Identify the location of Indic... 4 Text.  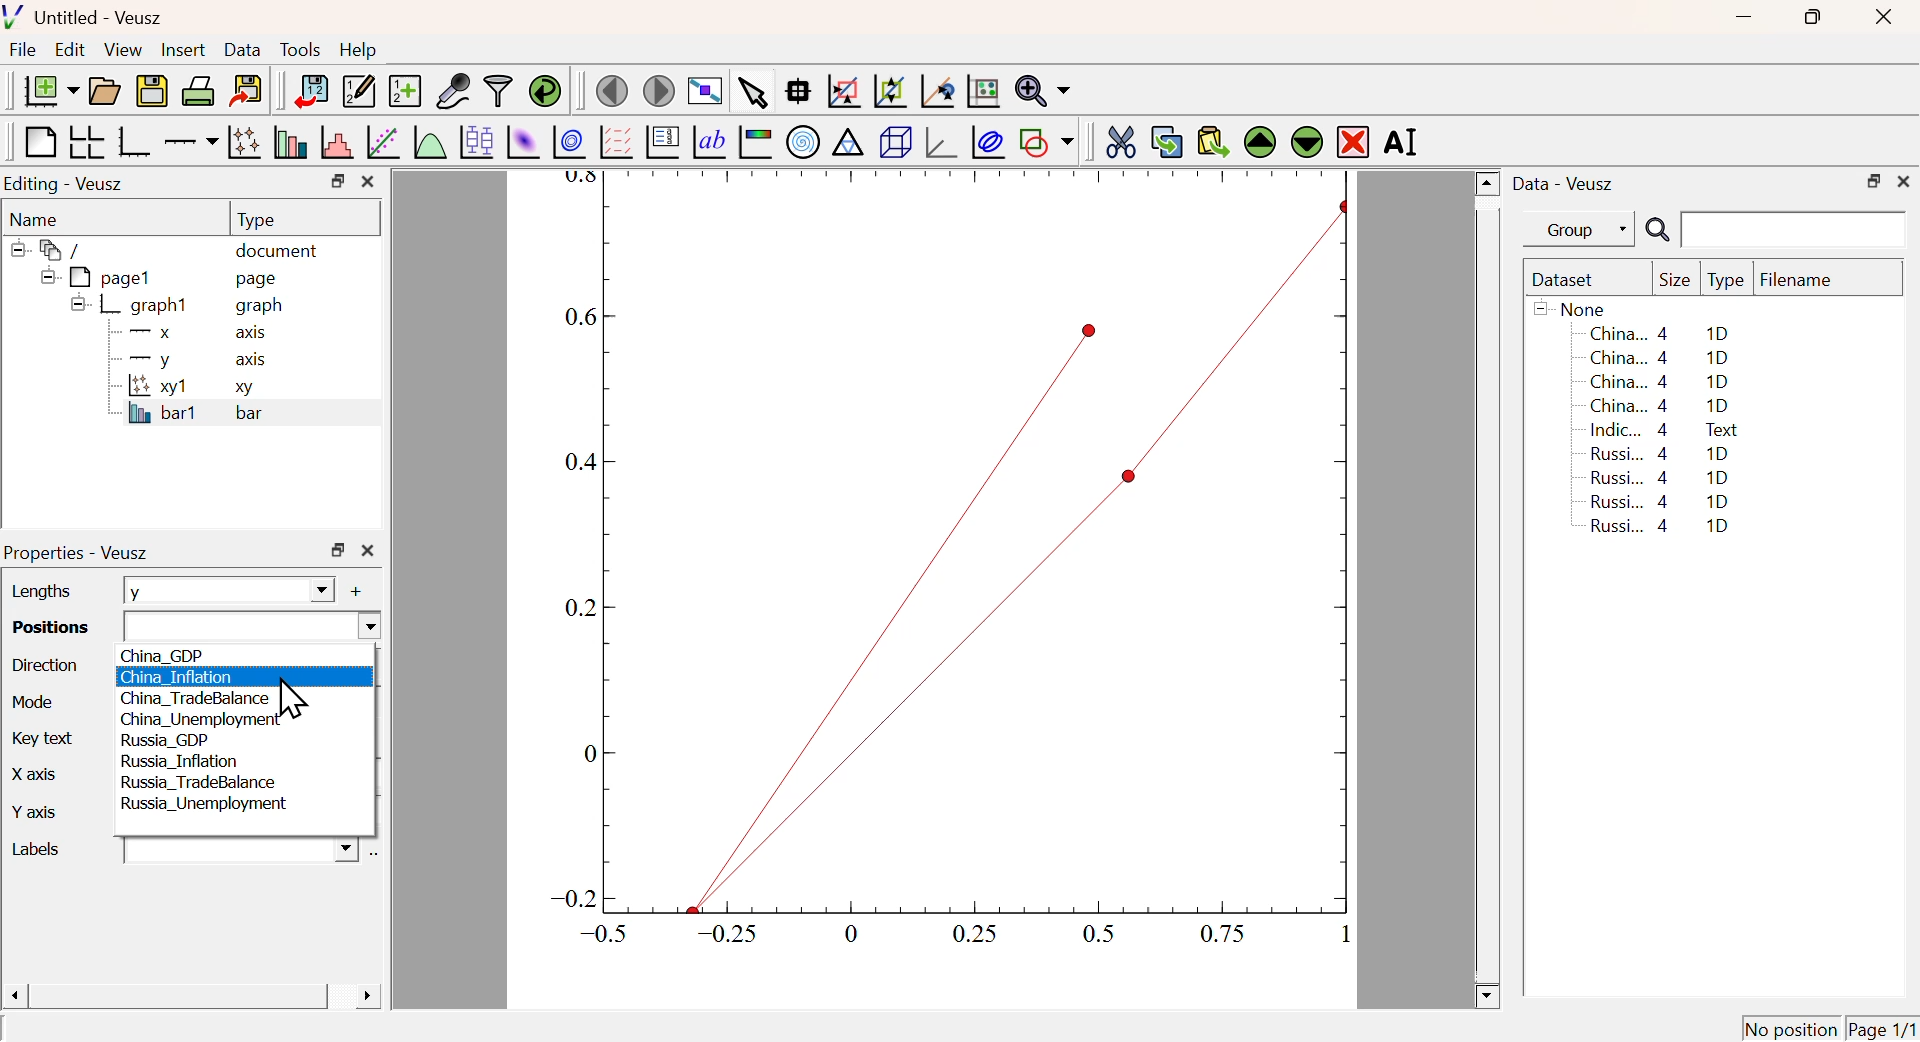
(1664, 430).